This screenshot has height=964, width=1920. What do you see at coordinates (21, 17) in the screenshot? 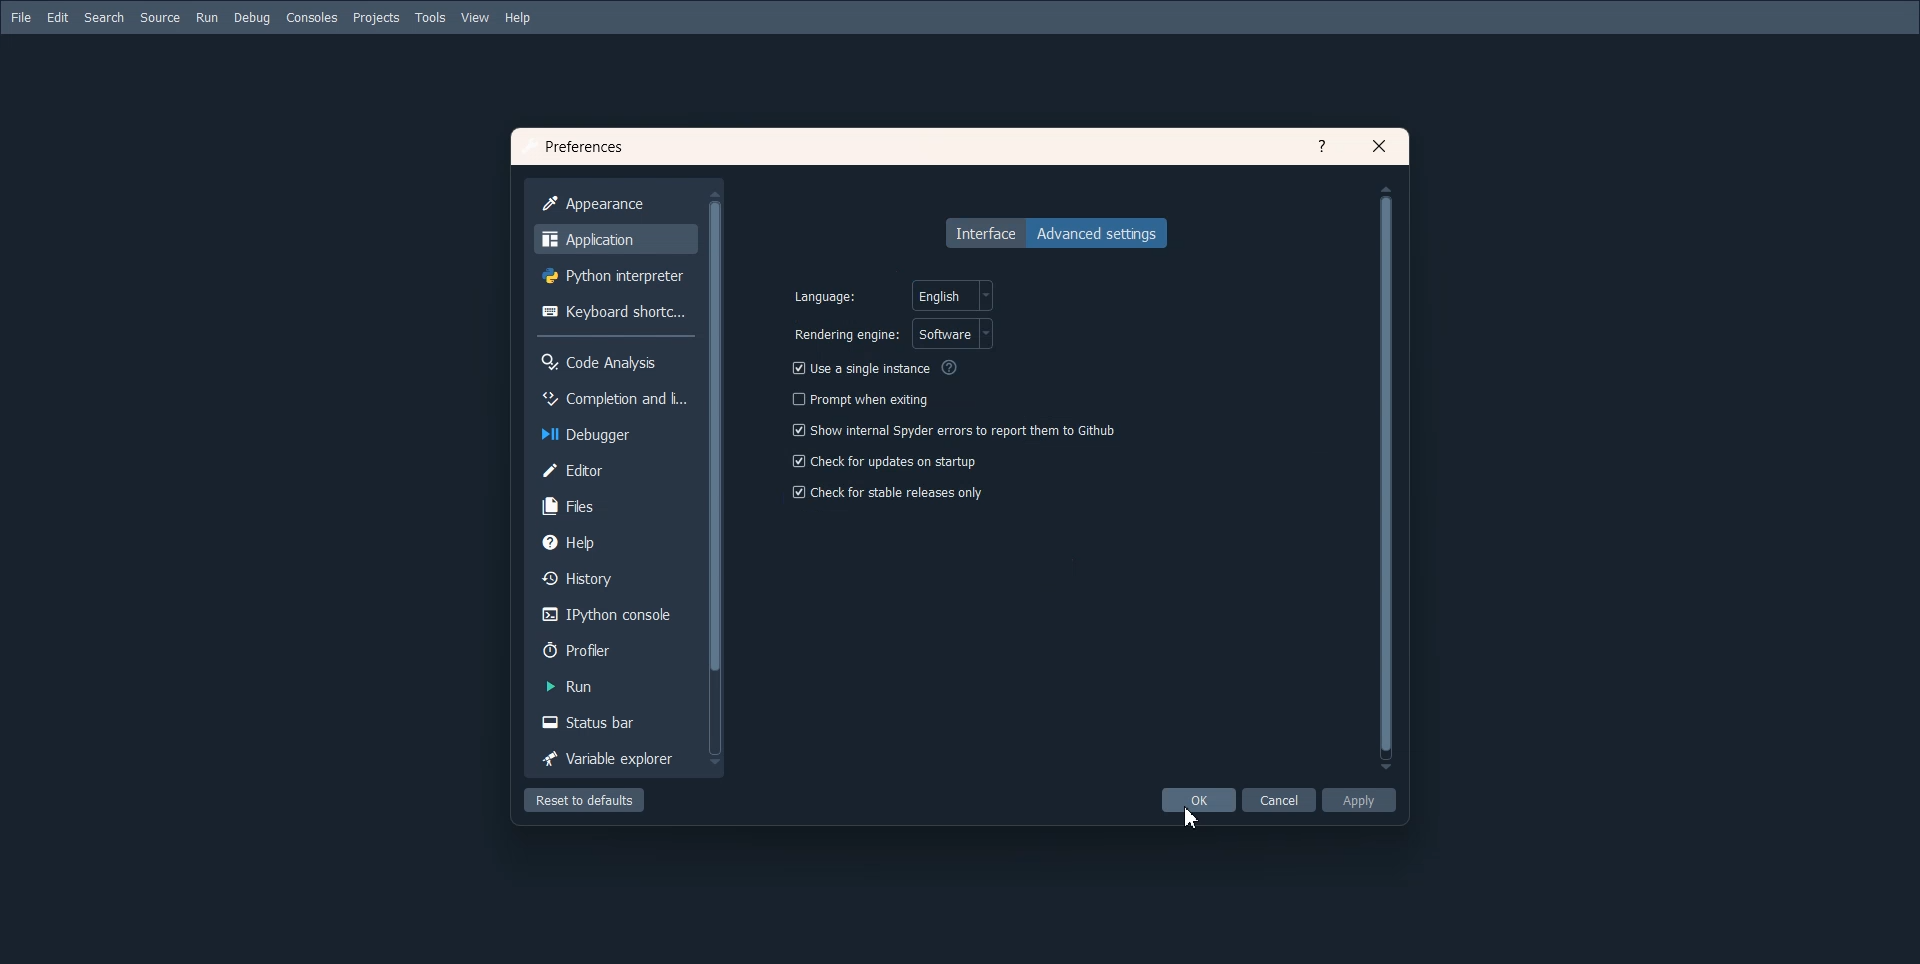
I see `File` at bounding box center [21, 17].